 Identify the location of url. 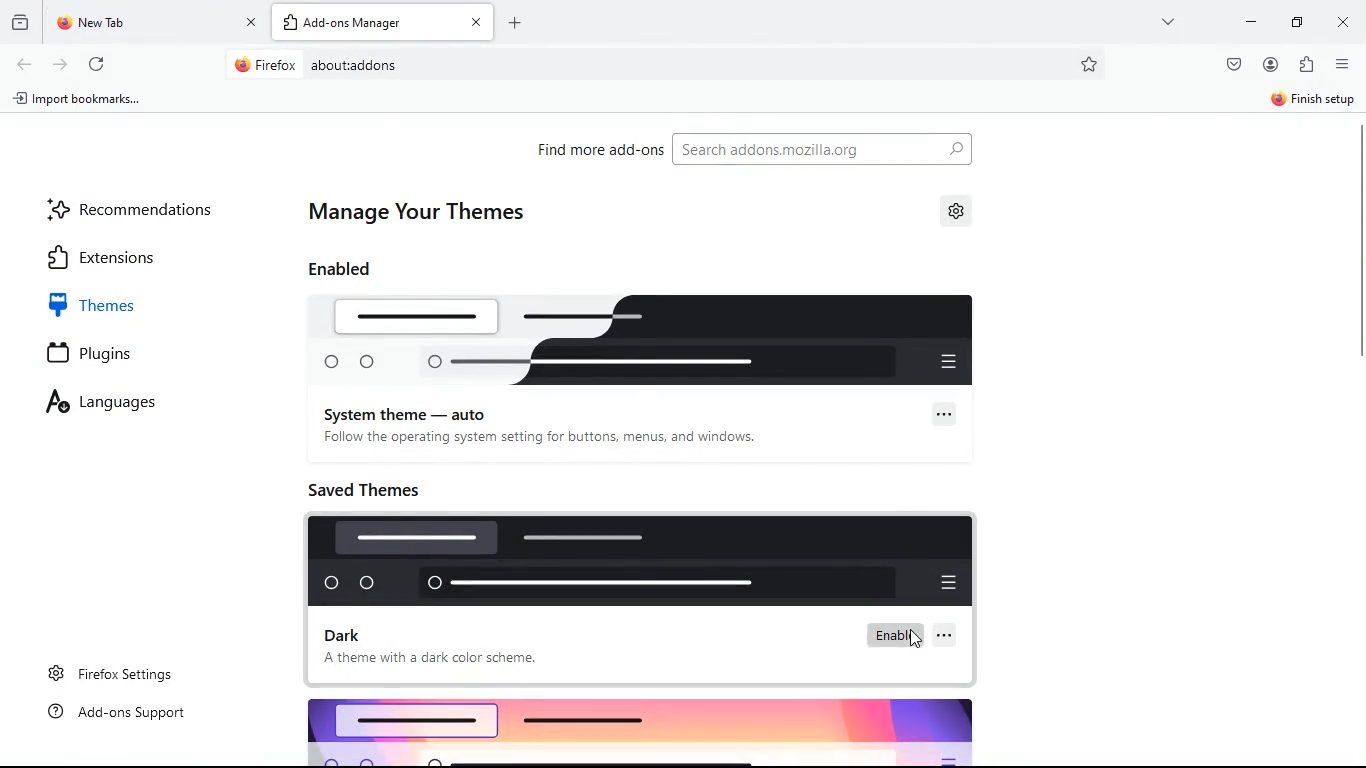
(398, 64).